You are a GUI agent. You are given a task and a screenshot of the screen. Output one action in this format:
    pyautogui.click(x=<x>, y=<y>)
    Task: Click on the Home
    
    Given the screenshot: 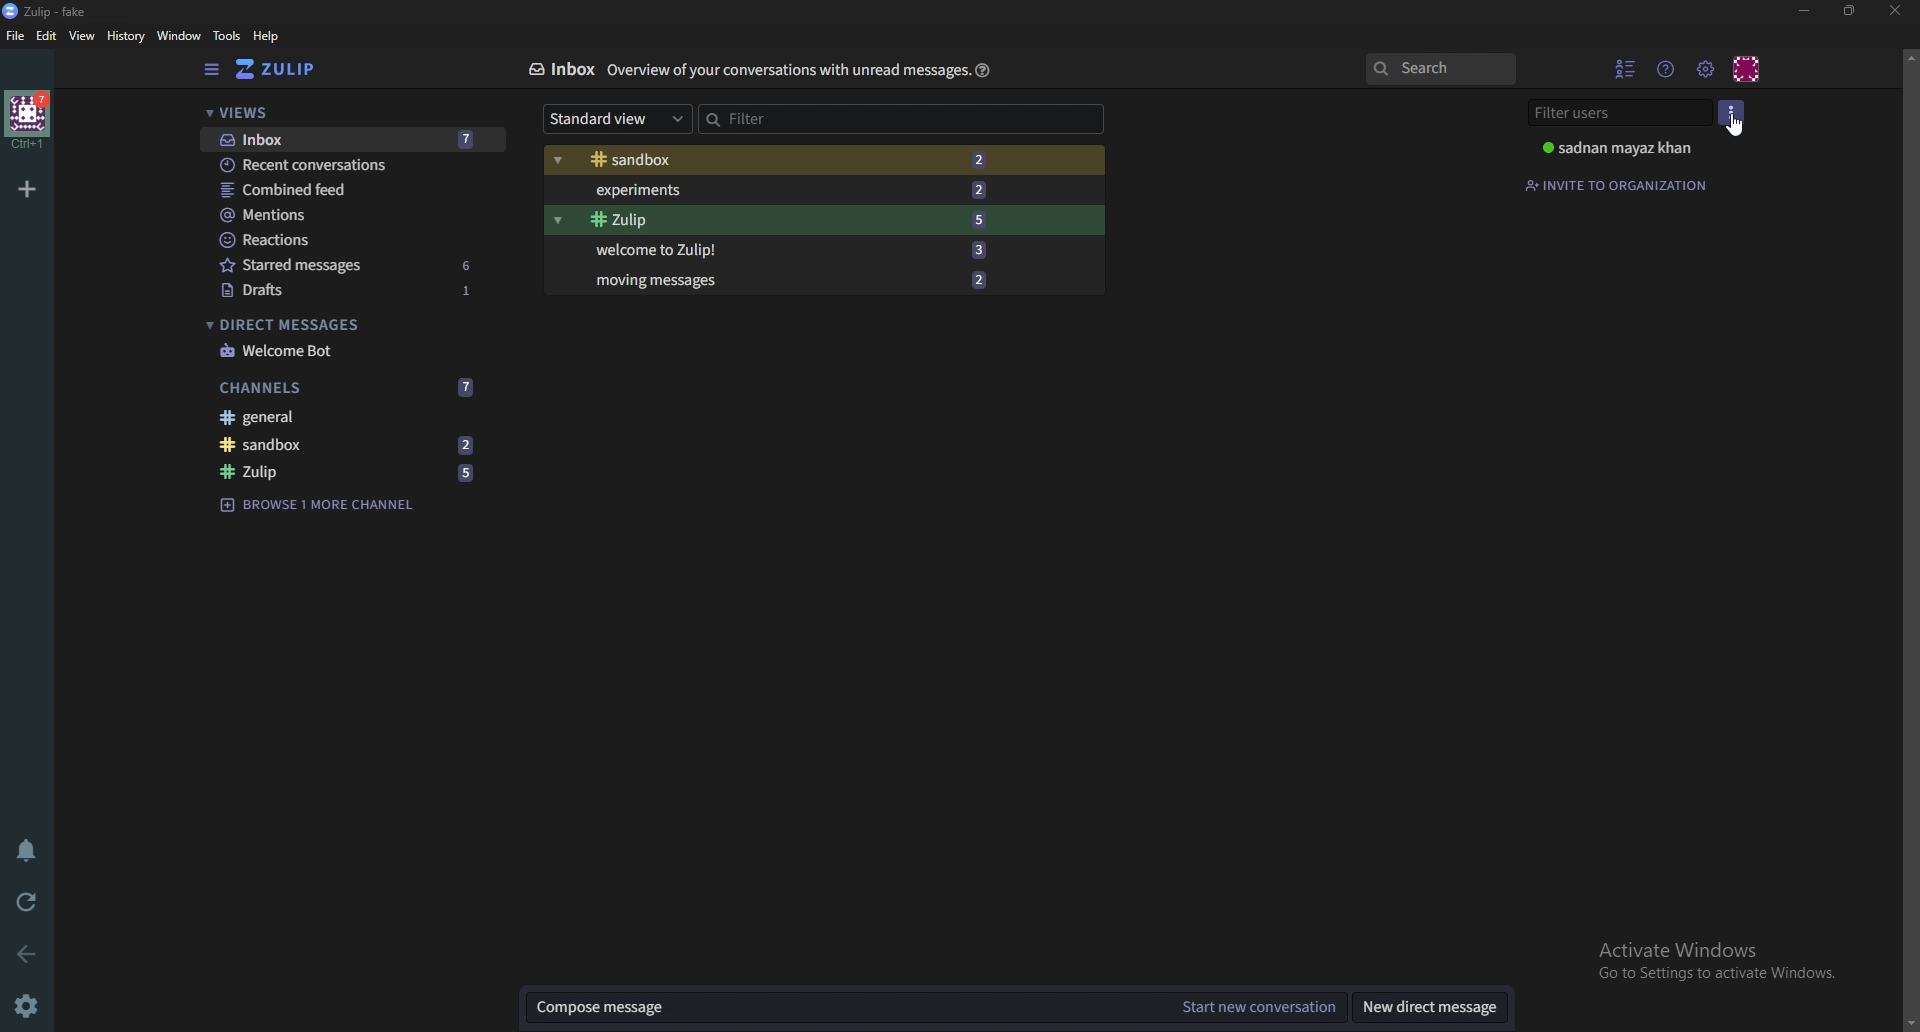 What is the action you would take?
    pyautogui.click(x=28, y=118)
    